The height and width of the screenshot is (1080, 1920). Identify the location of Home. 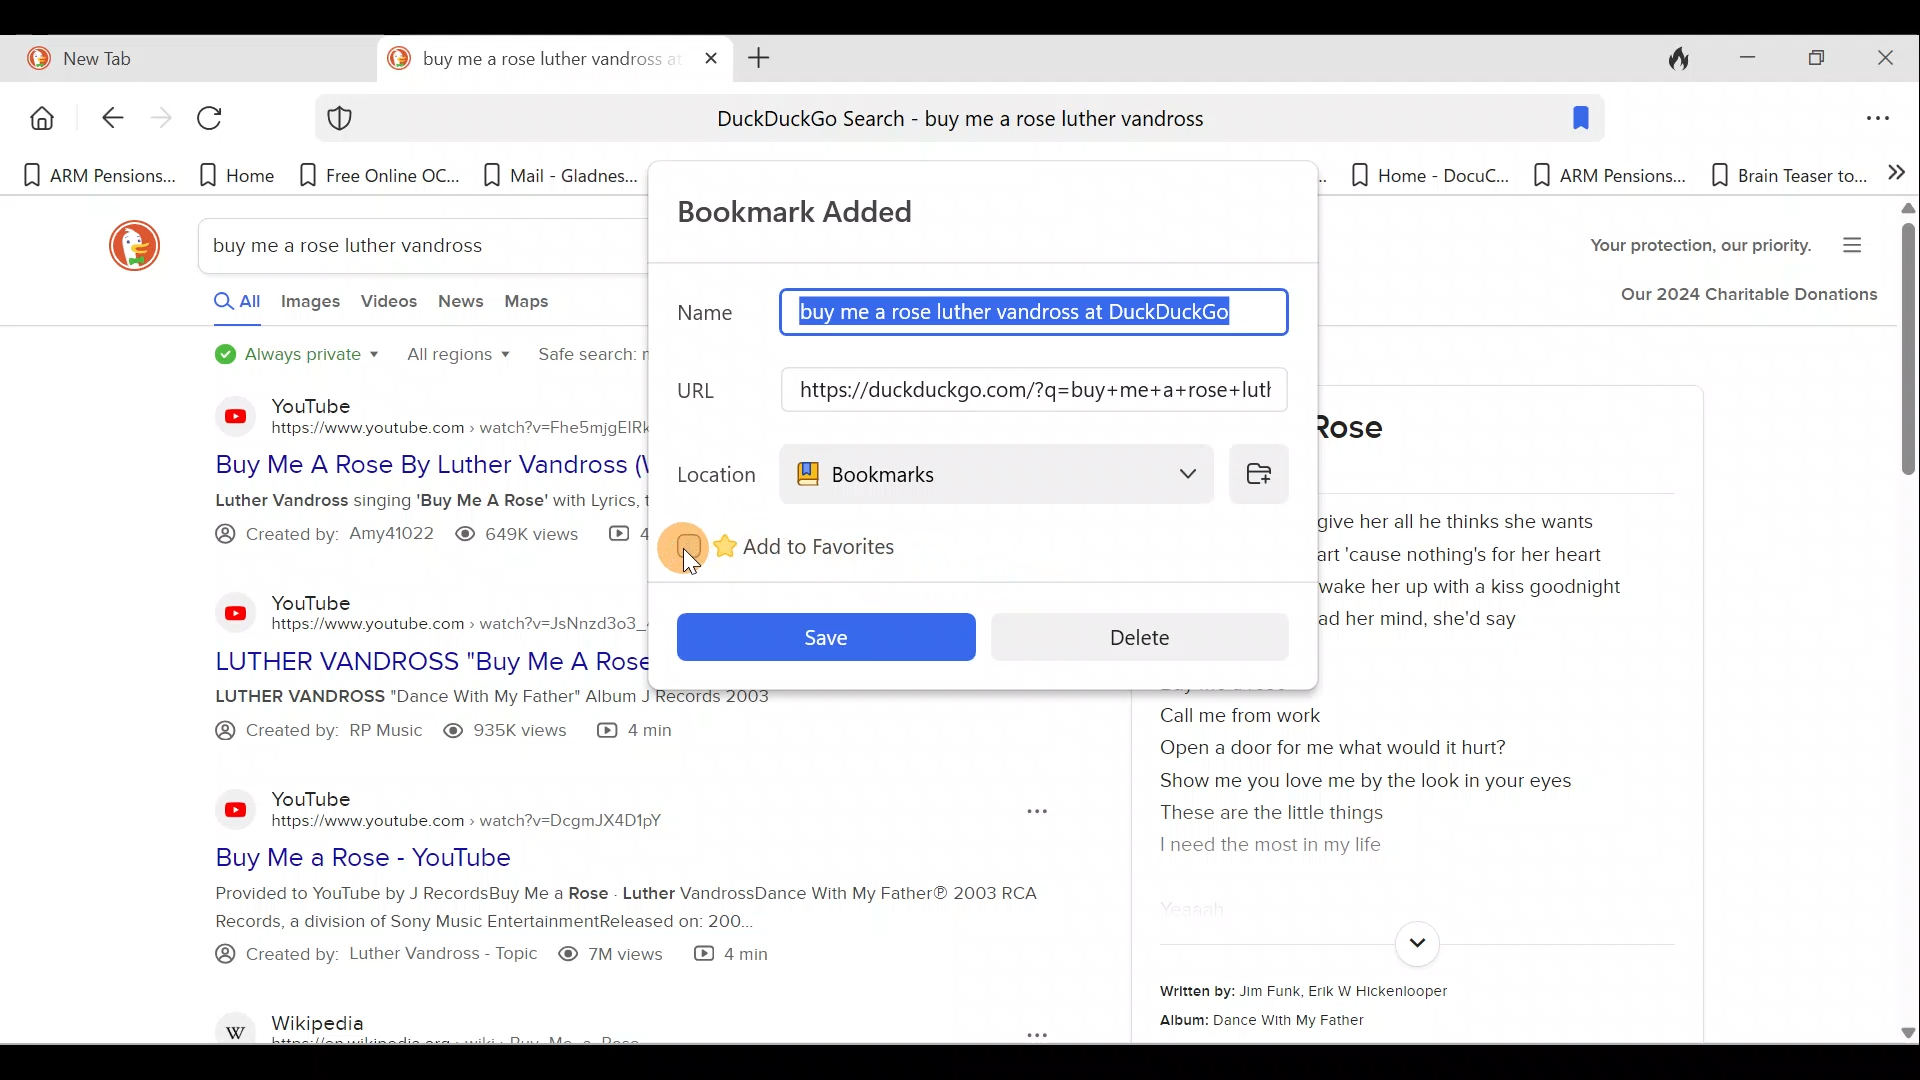
(39, 118).